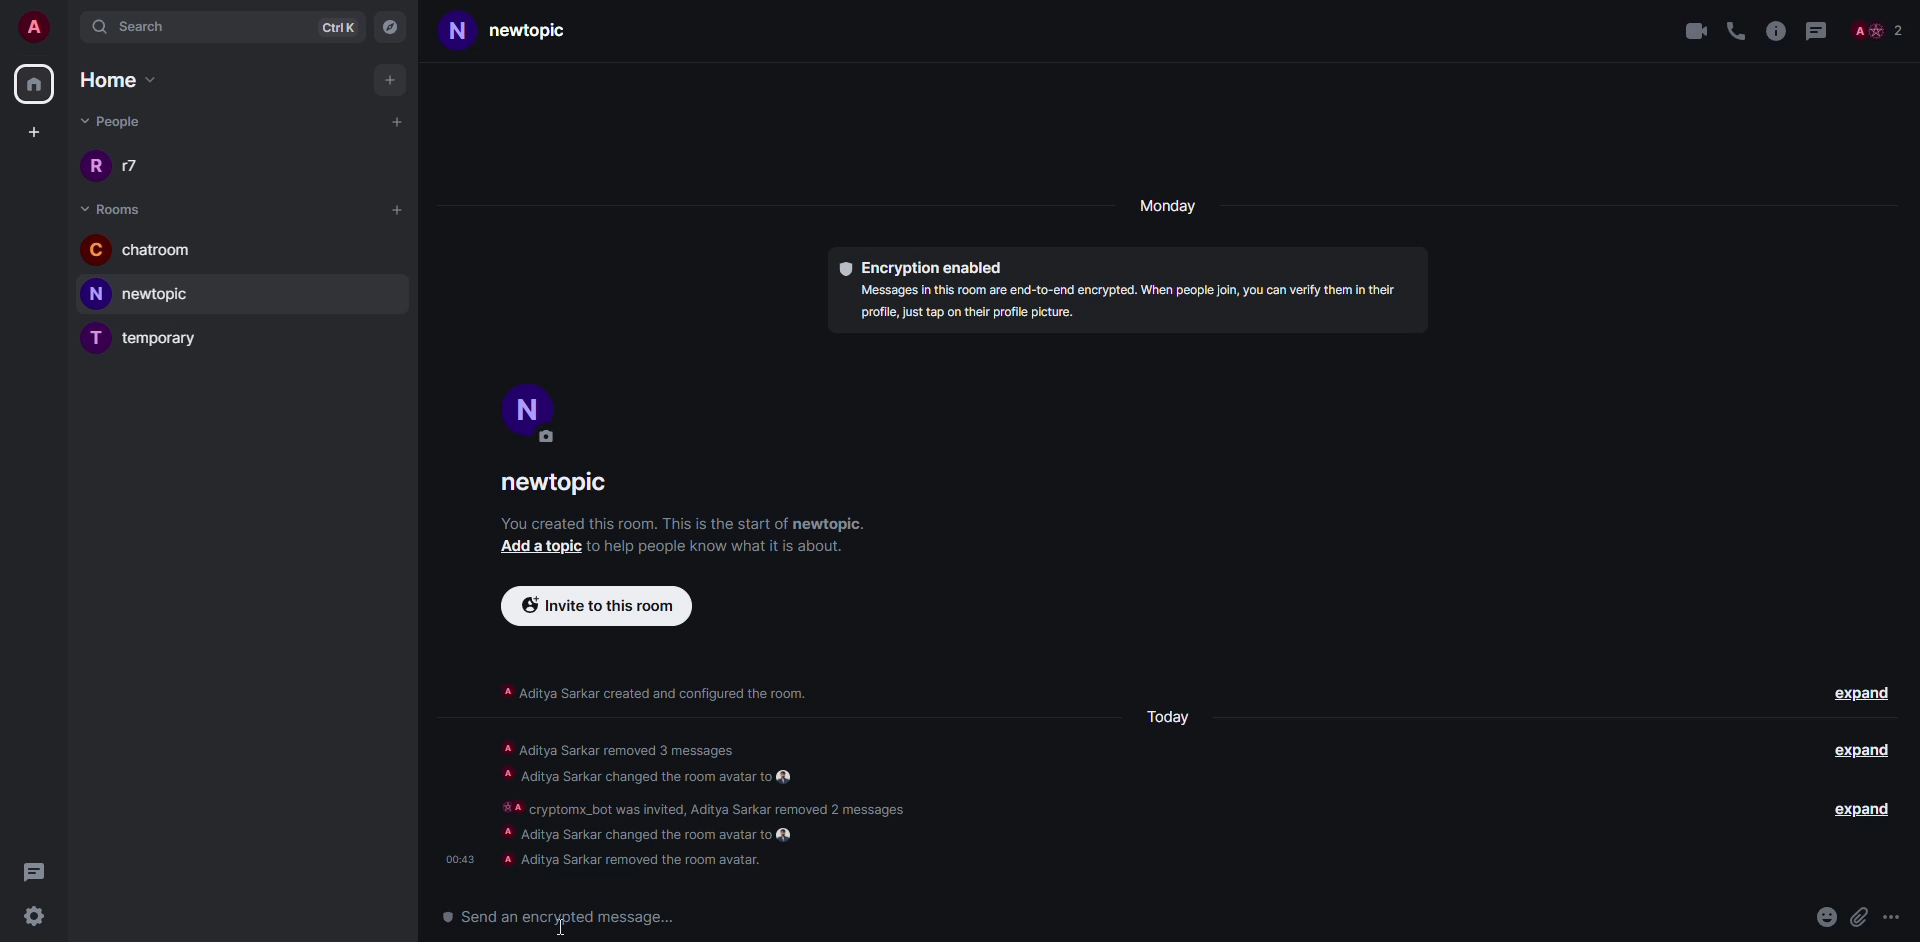  Describe the element at coordinates (534, 548) in the screenshot. I see `add topic` at that location.